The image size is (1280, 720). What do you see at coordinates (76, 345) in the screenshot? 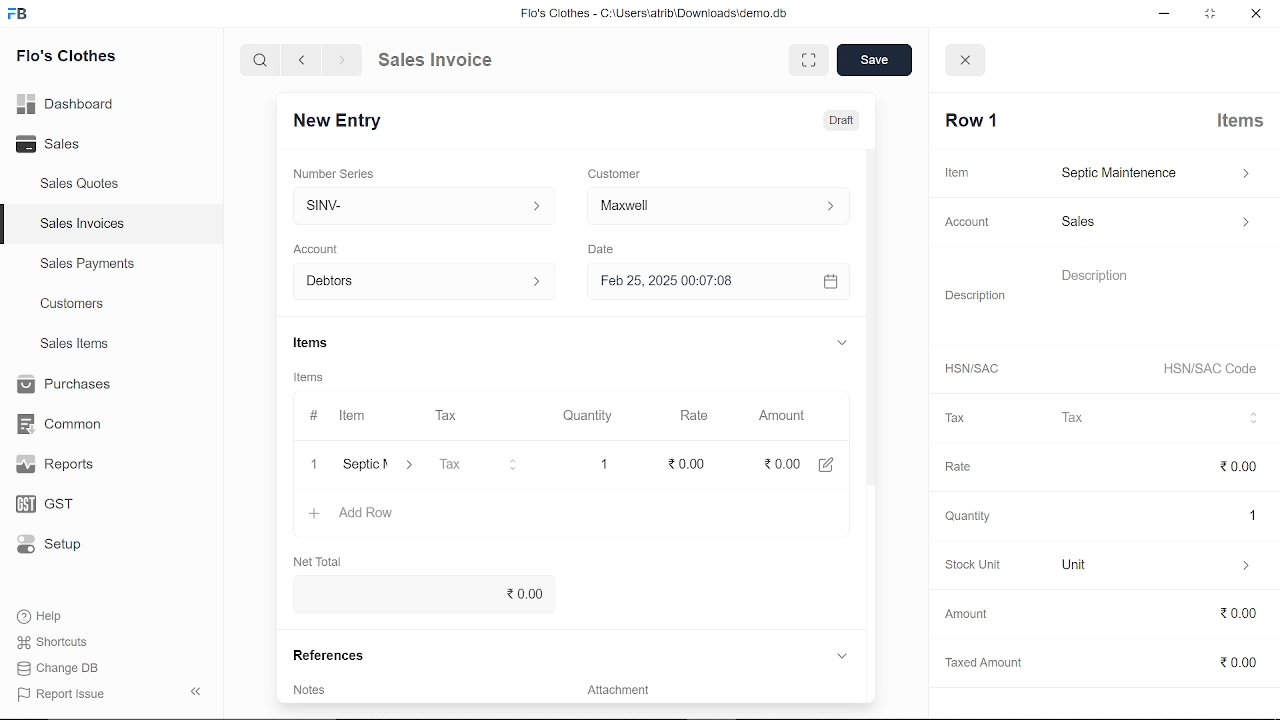
I see `Sales Items.` at bounding box center [76, 345].